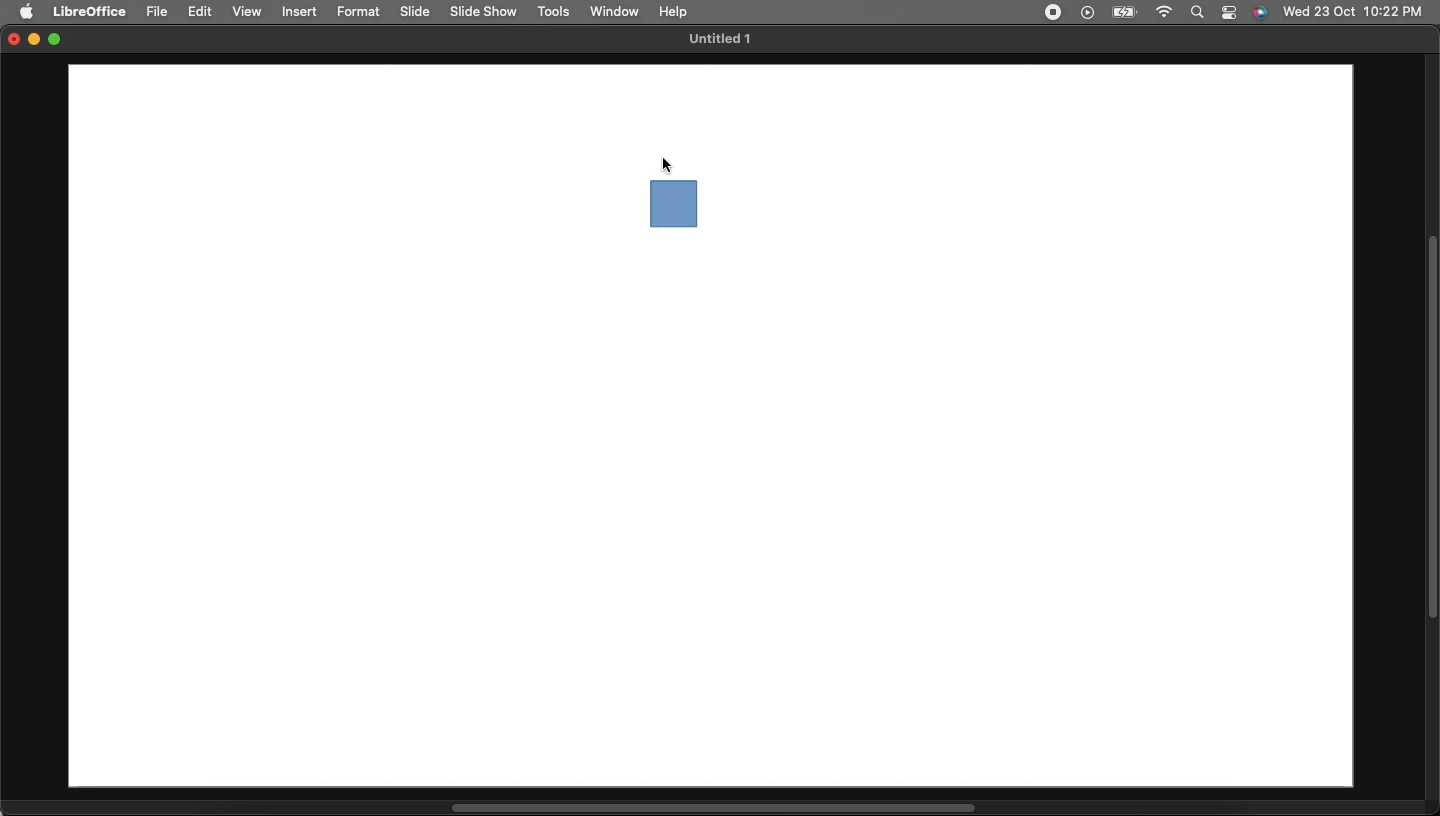  Describe the element at coordinates (248, 12) in the screenshot. I see `View` at that location.